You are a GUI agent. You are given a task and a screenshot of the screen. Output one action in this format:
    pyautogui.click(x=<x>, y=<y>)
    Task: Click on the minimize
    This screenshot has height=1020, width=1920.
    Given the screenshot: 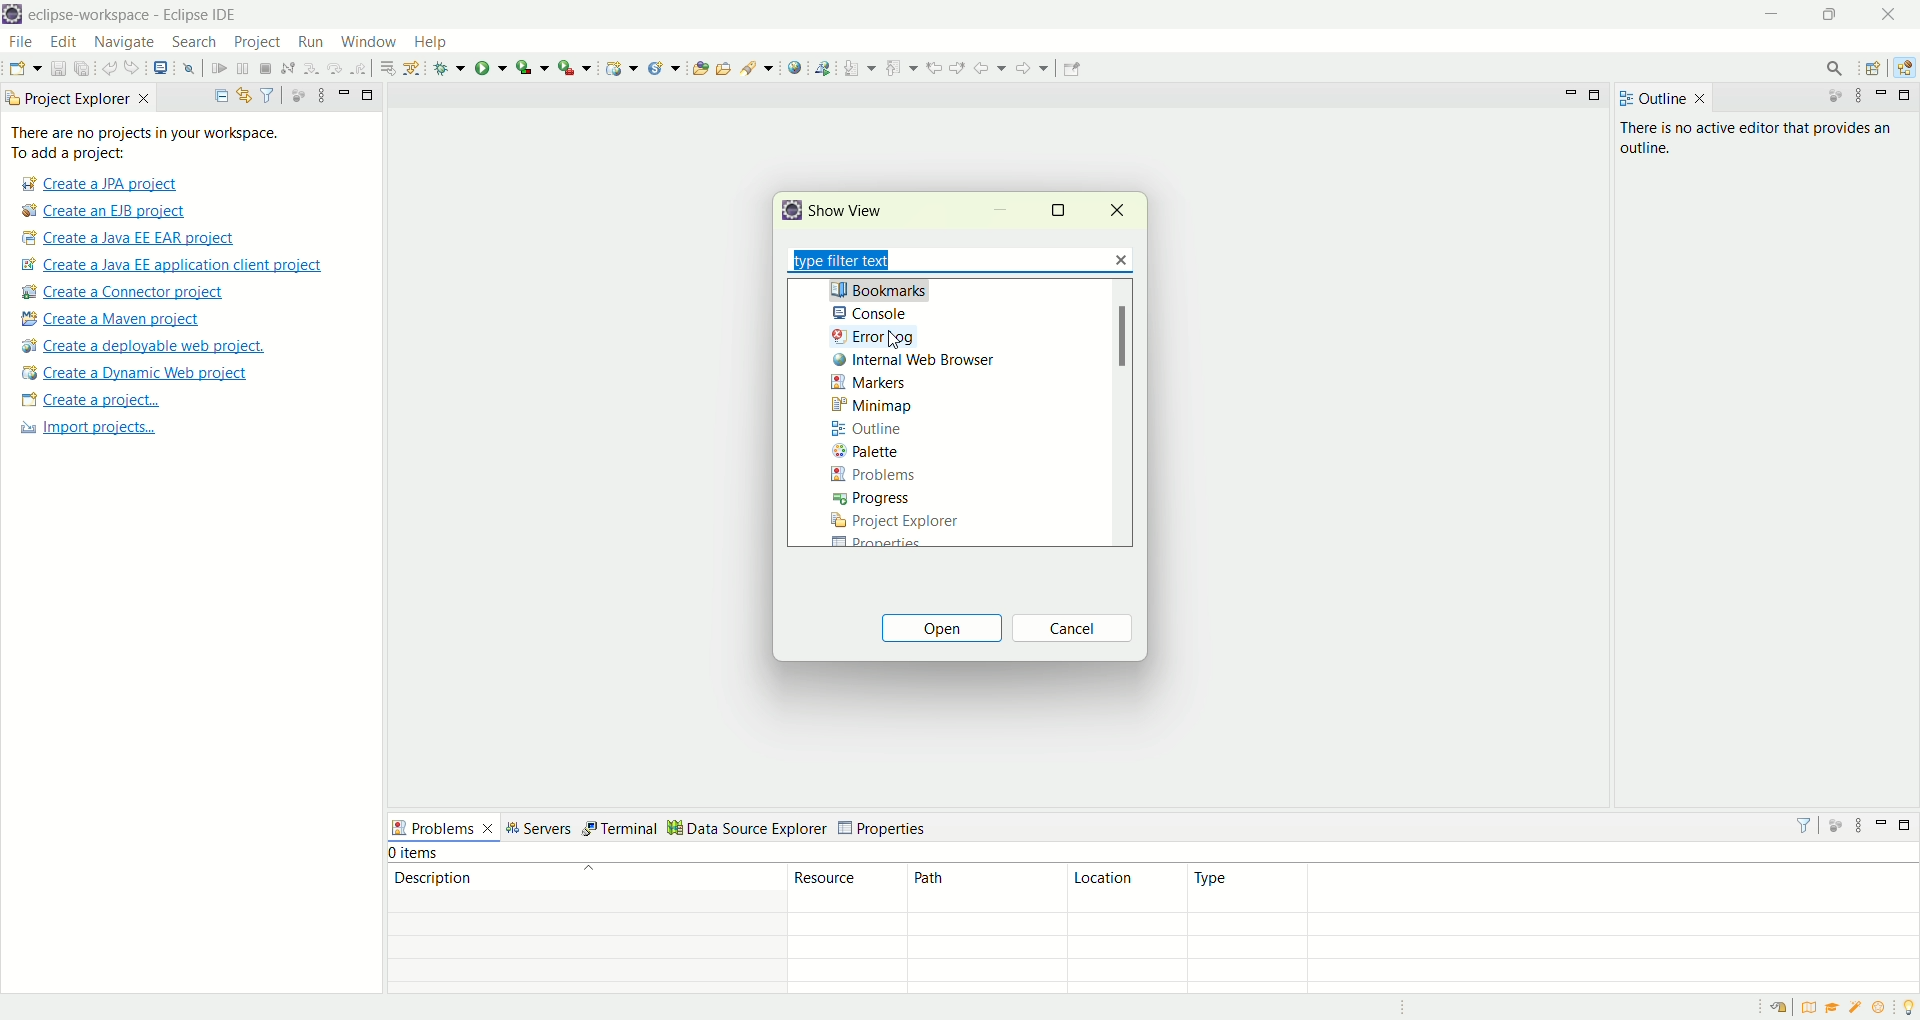 What is the action you would take?
    pyautogui.click(x=1878, y=826)
    